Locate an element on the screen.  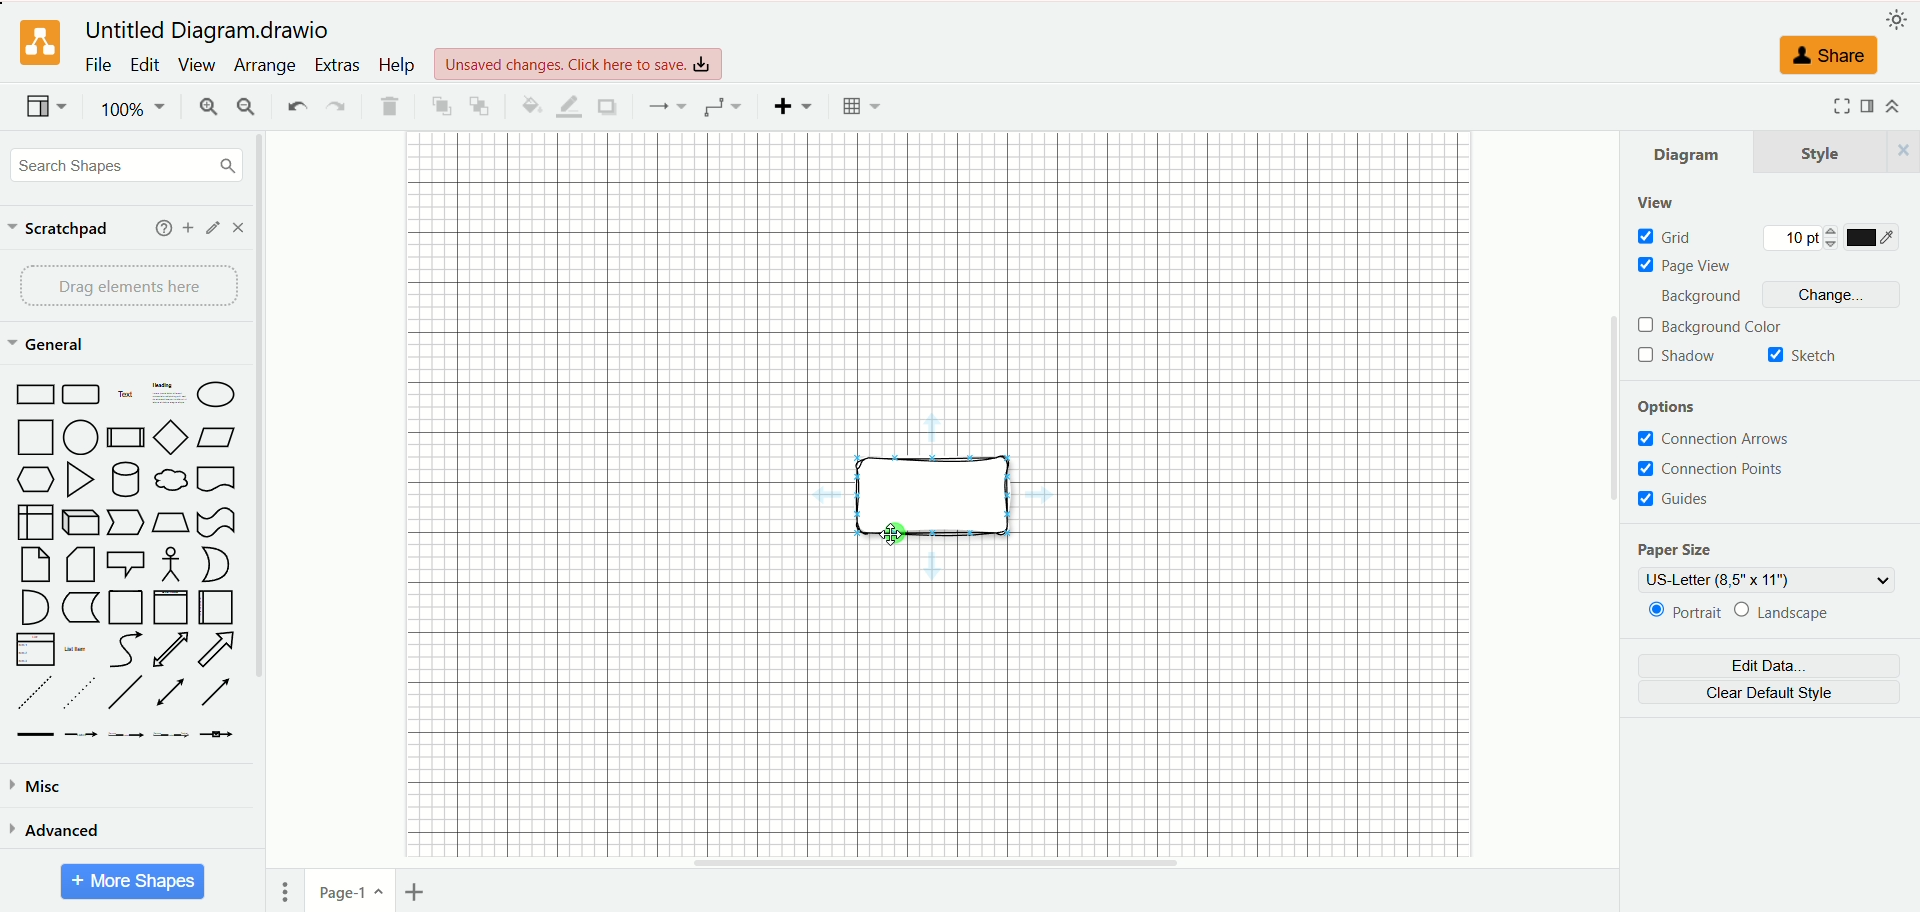
vertical scroll bar is located at coordinates (265, 501).